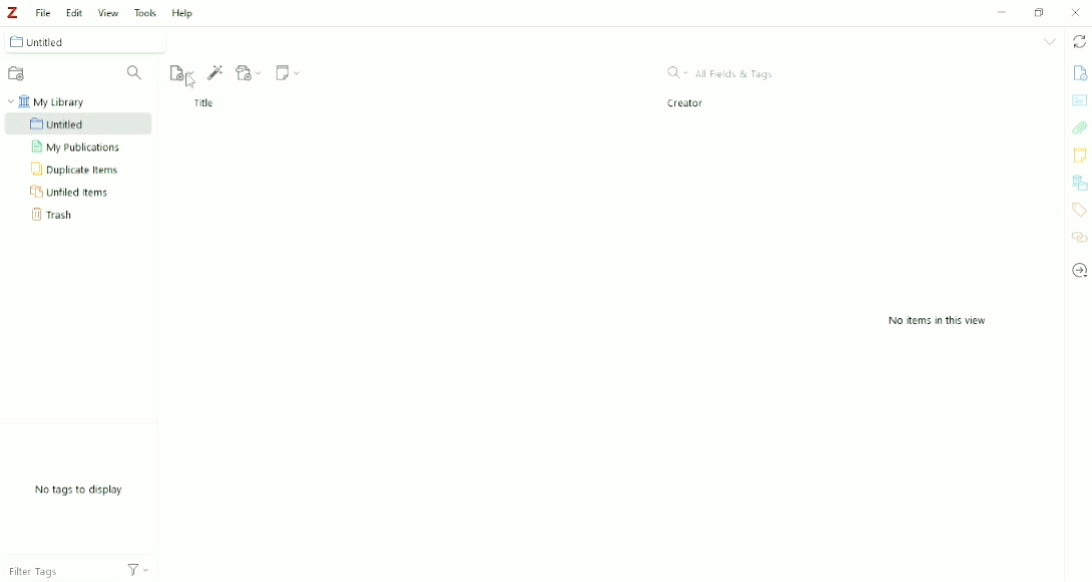 Image resolution: width=1092 pixels, height=582 pixels. I want to click on Duplicate Items, so click(77, 170).